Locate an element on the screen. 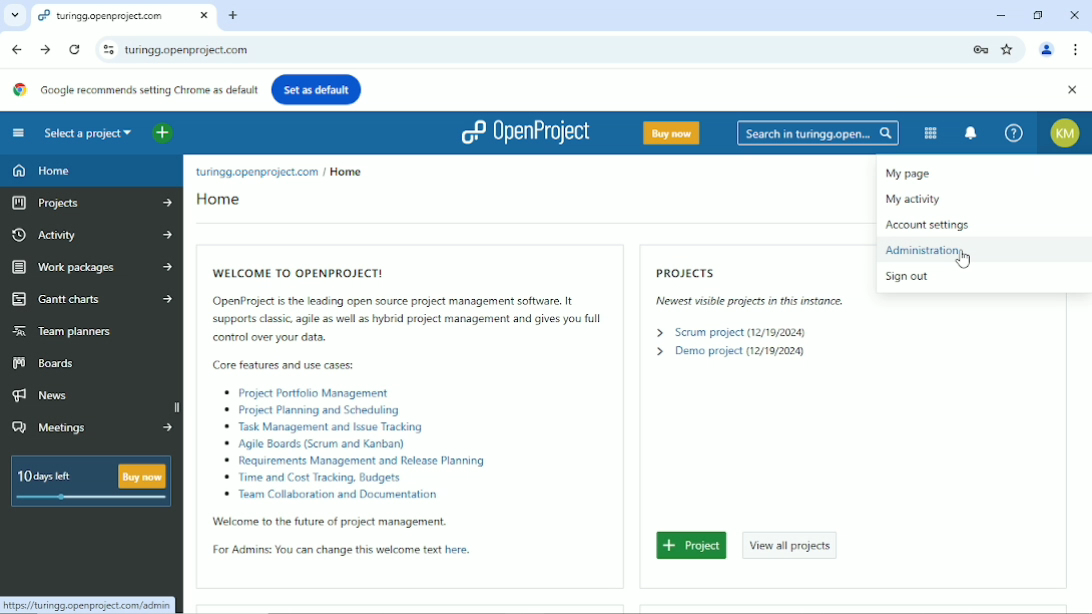 This screenshot has width=1092, height=614. Home is located at coordinates (218, 201).